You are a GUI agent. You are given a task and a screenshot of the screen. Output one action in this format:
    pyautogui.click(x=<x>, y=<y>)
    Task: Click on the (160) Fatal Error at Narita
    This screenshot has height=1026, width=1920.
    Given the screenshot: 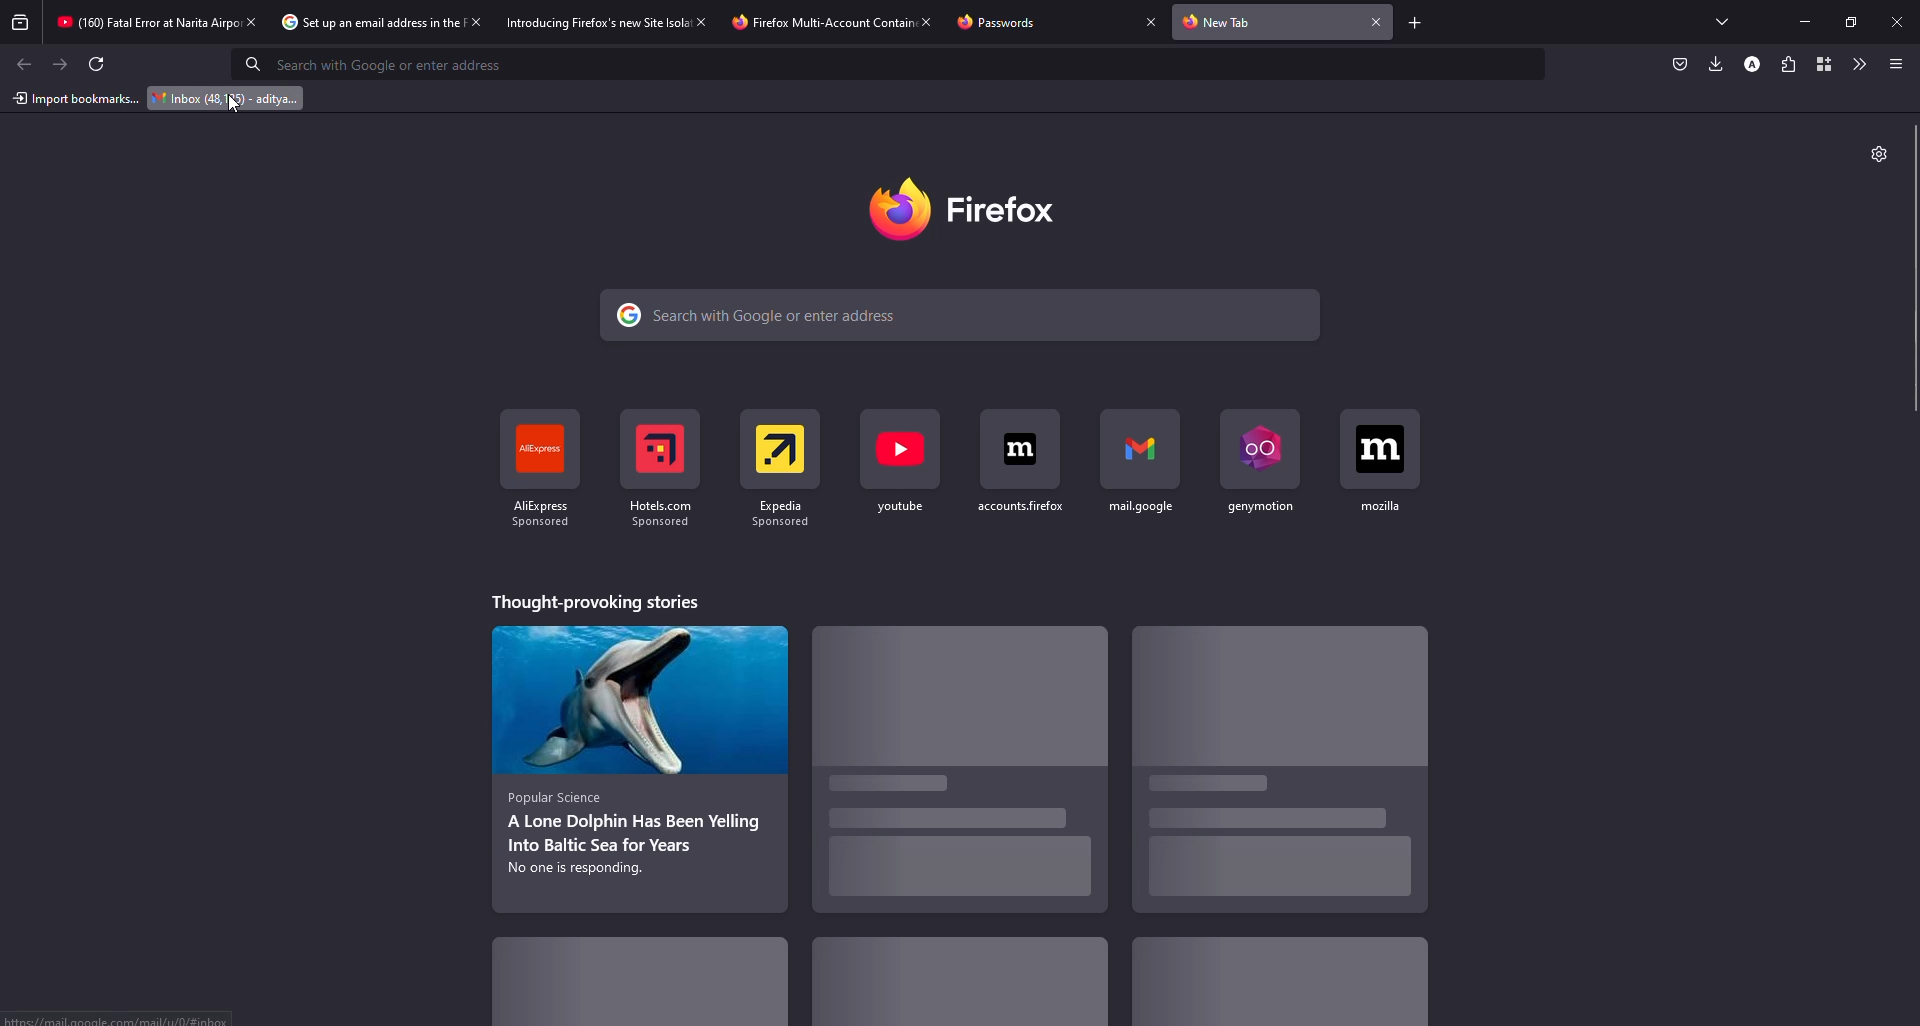 What is the action you would take?
    pyautogui.click(x=133, y=22)
    